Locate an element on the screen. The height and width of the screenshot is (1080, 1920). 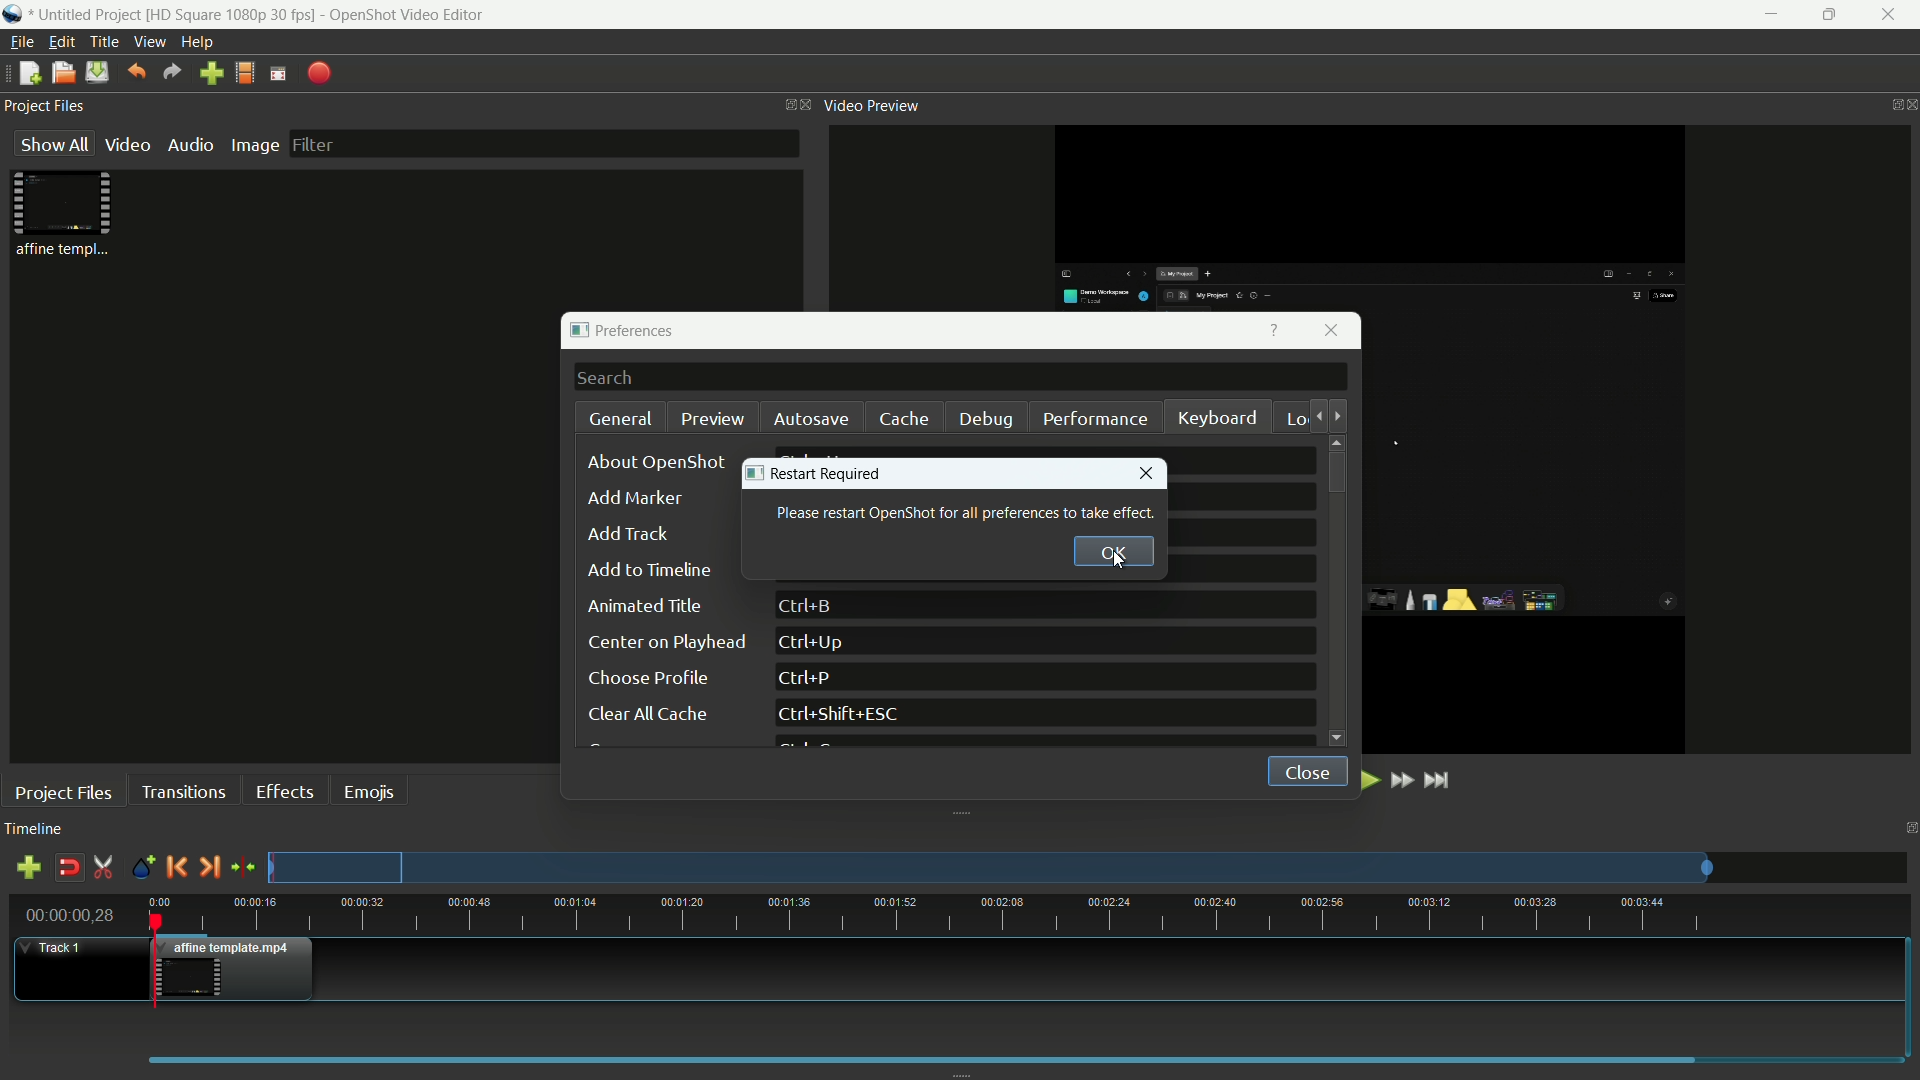
get help is located at coordinates (1274, 332).